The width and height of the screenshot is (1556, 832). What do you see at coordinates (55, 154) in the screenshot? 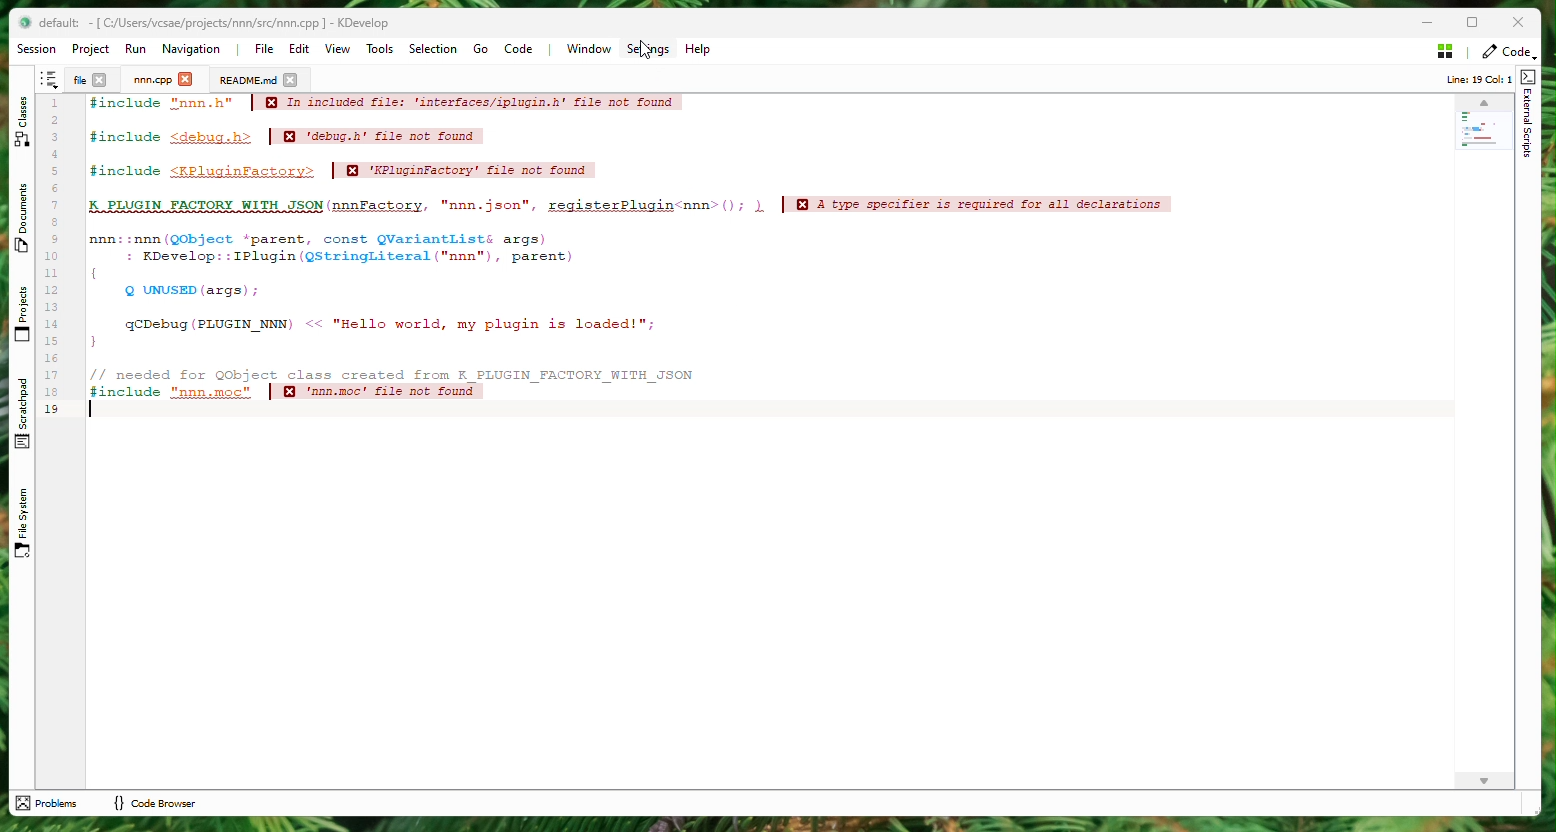
I see `4` at bounding box center [55, 154].